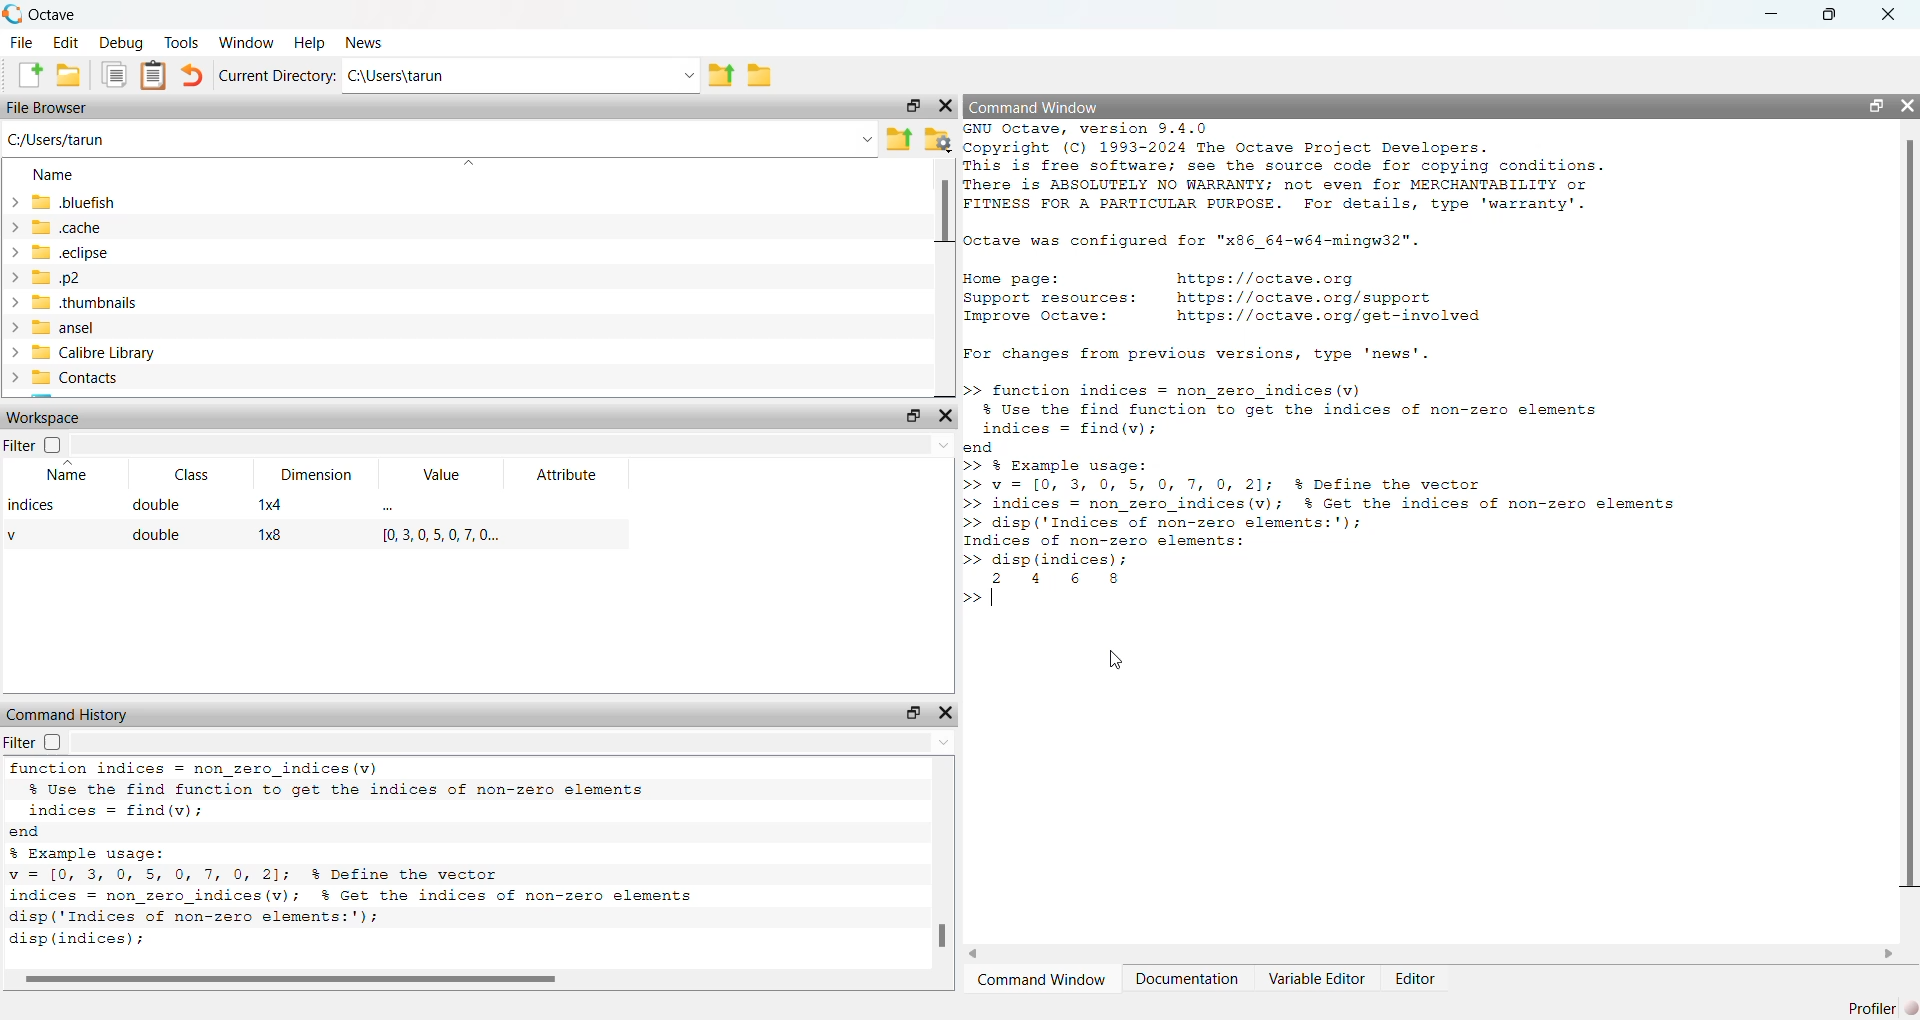 This screenshot has width=1920, height=1020. What do you see at coordinates (1773, 17) in the screenshot?
I see `minimize` at bounding box center [1773, 17].